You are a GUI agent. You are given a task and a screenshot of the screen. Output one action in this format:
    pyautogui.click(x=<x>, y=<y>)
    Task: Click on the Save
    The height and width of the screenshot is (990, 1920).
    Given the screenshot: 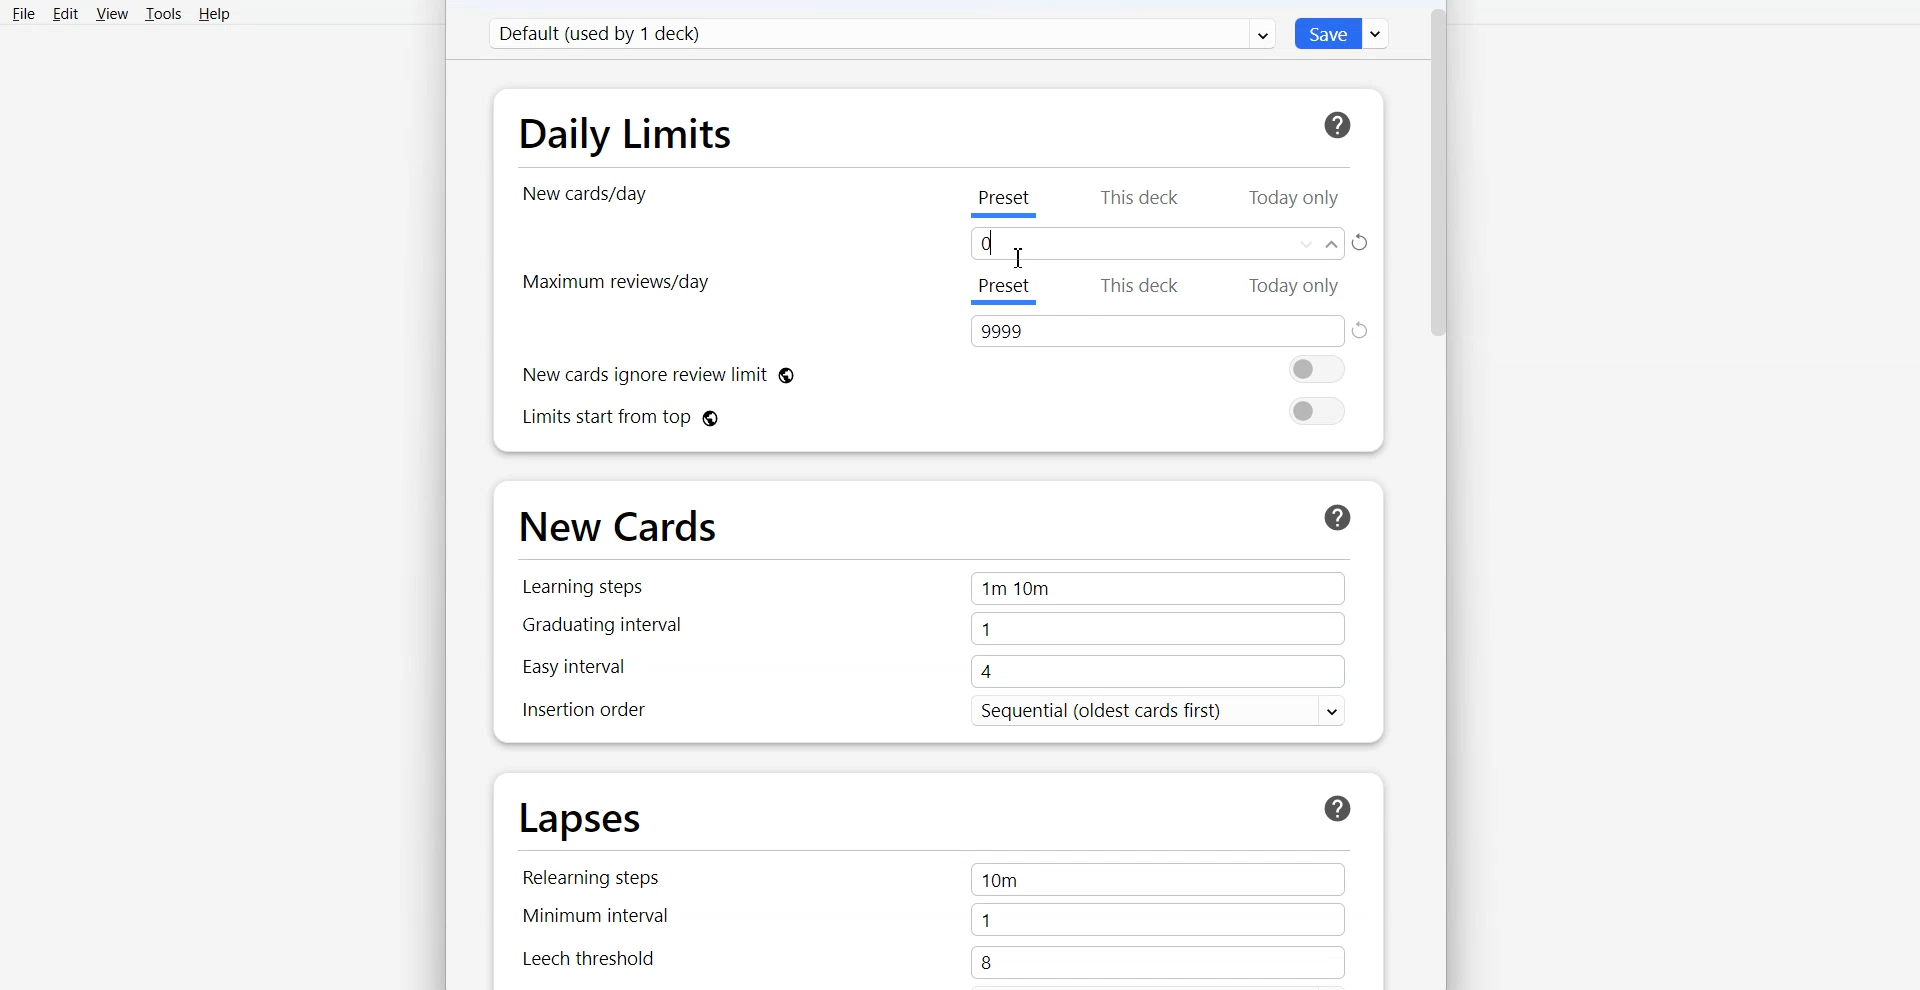 What is the action you would take?
    pyautogui.click(x=1344, y=34)
    